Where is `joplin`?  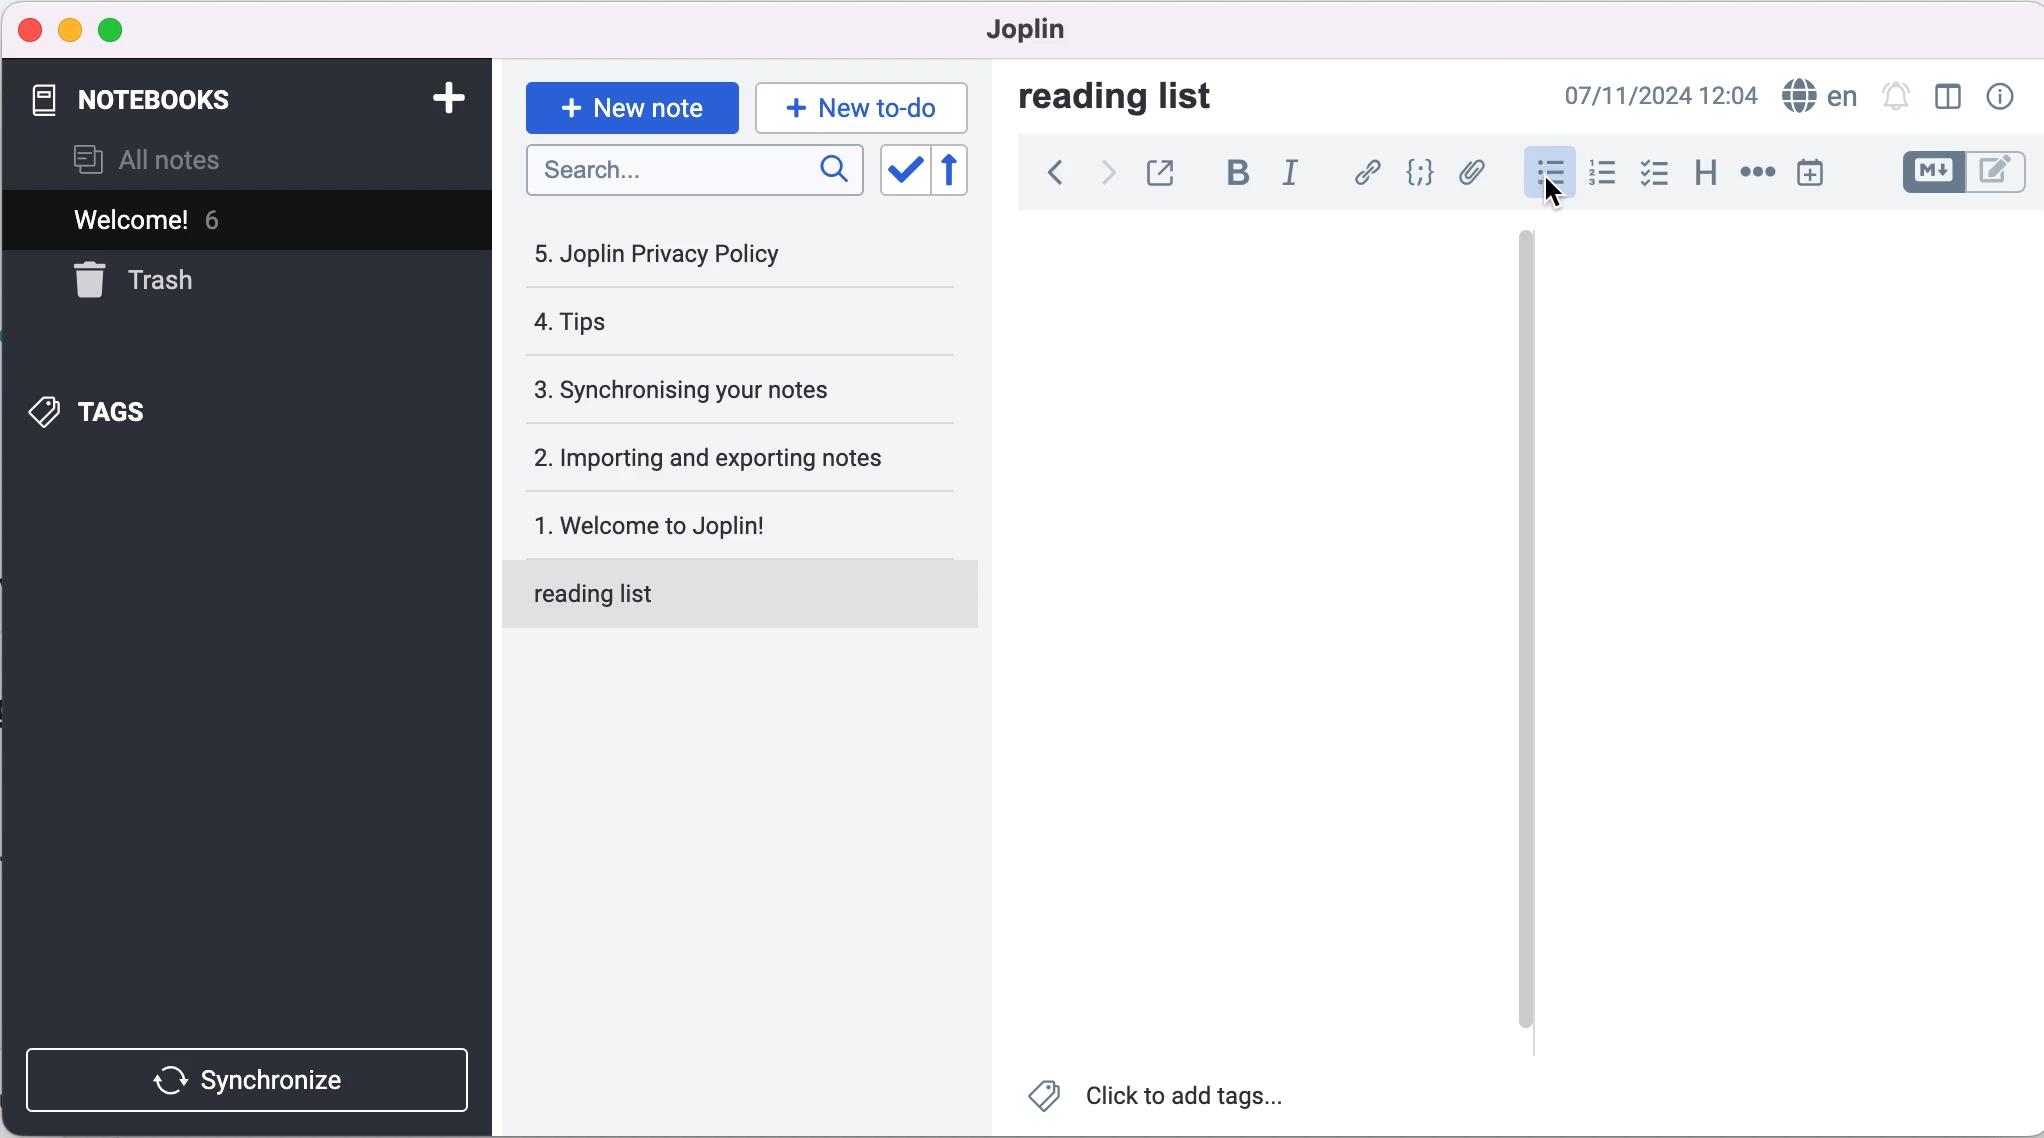 joplin is located at coordinates (1060, 32).